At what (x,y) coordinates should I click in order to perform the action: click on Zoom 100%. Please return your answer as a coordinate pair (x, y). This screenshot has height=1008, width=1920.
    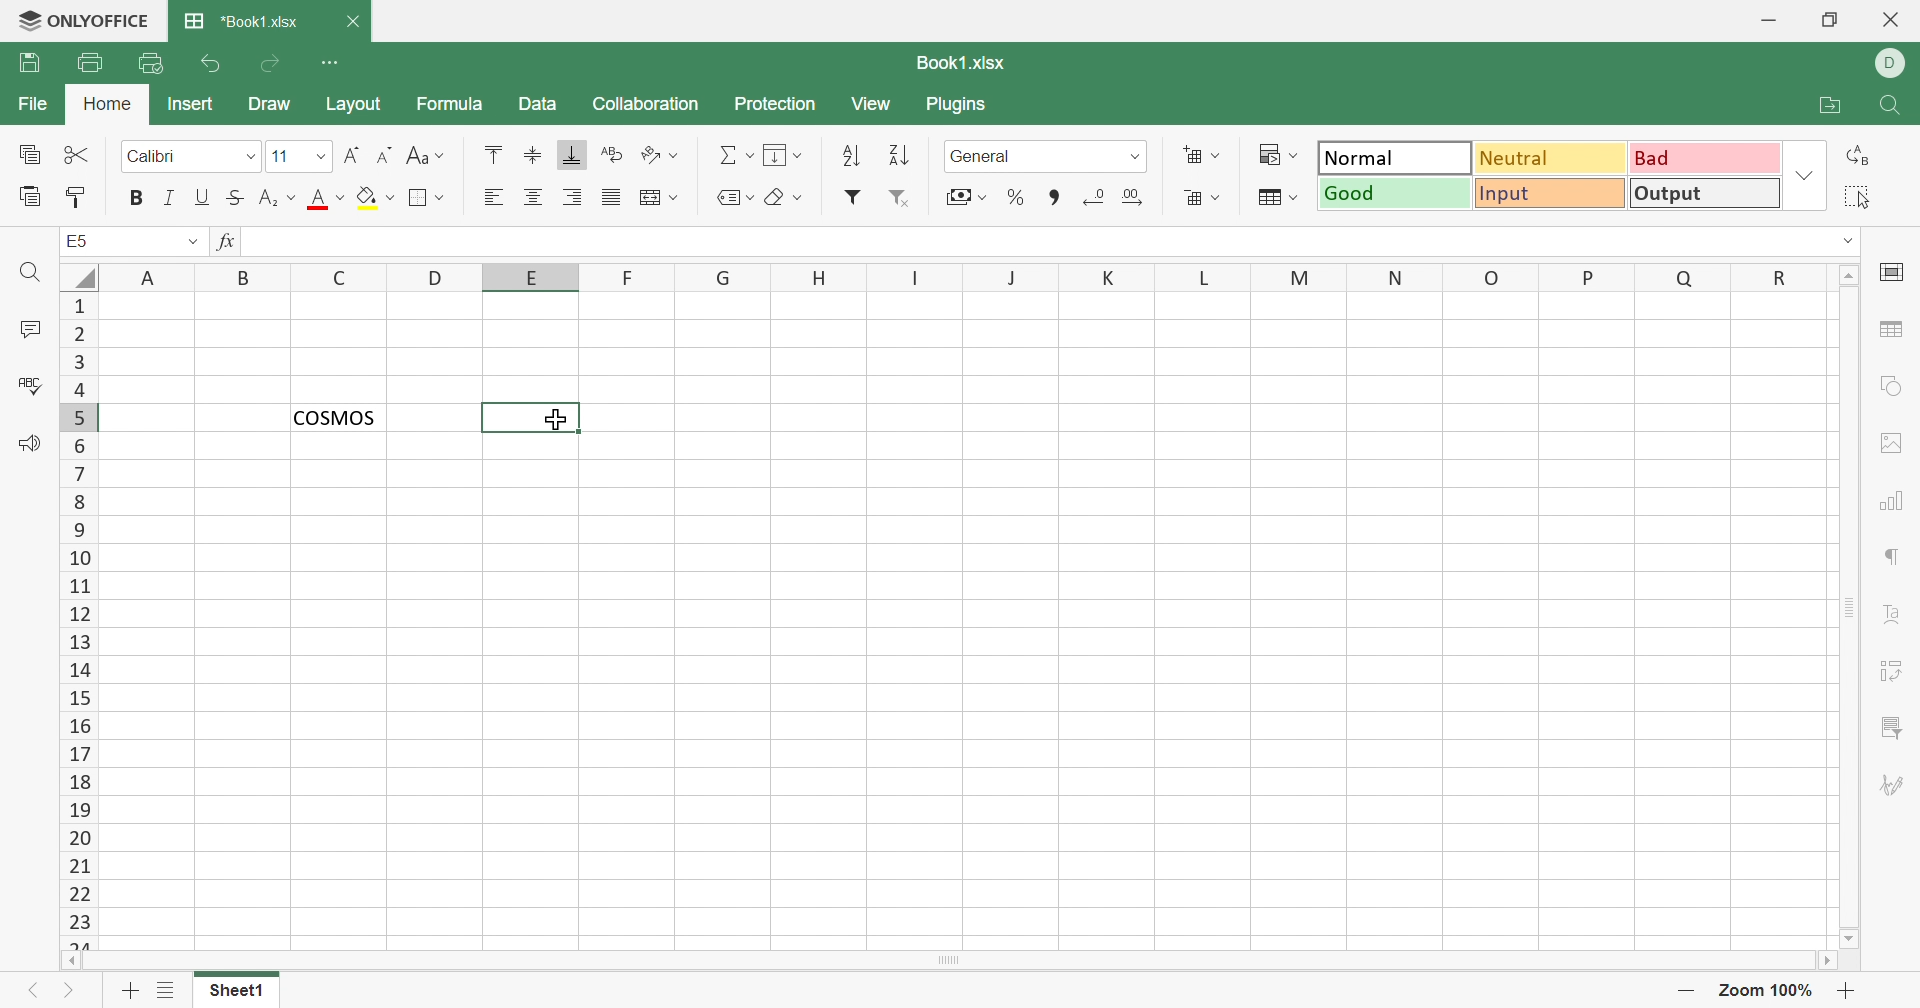
    Looking at the image, I should click on (1768, 991).